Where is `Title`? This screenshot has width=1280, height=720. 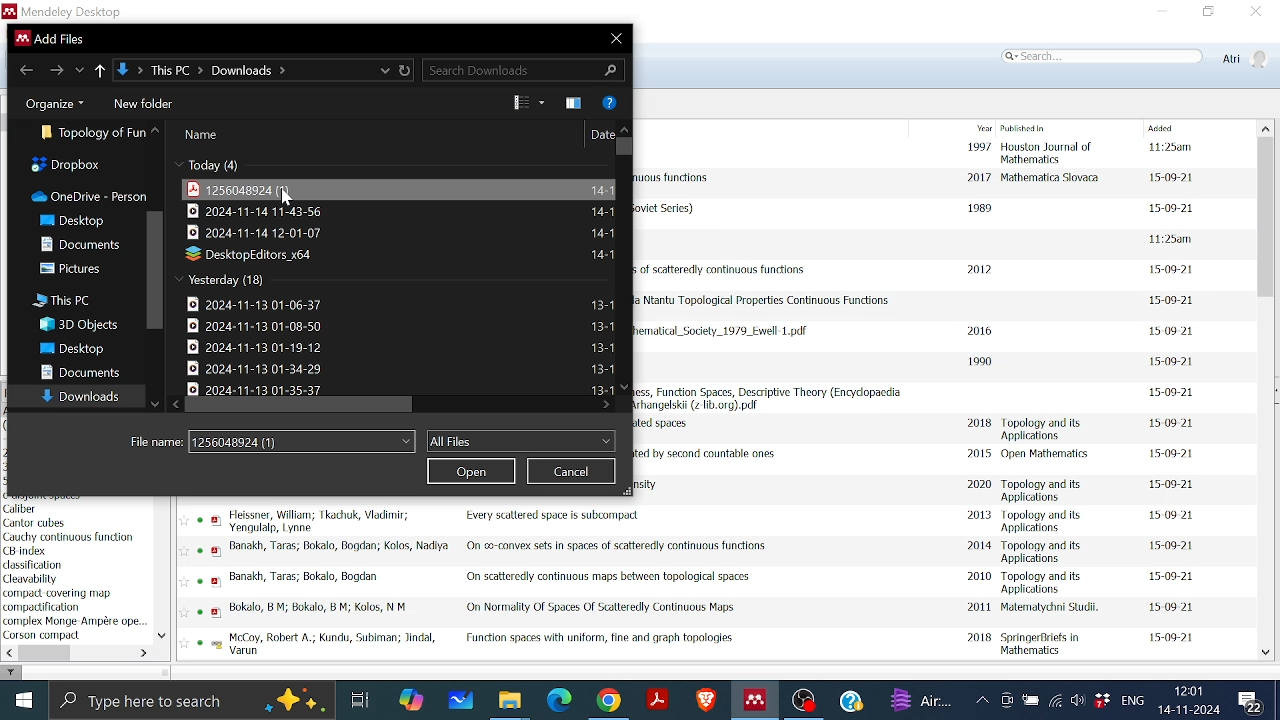
Title is located at coordinates (556, 516).